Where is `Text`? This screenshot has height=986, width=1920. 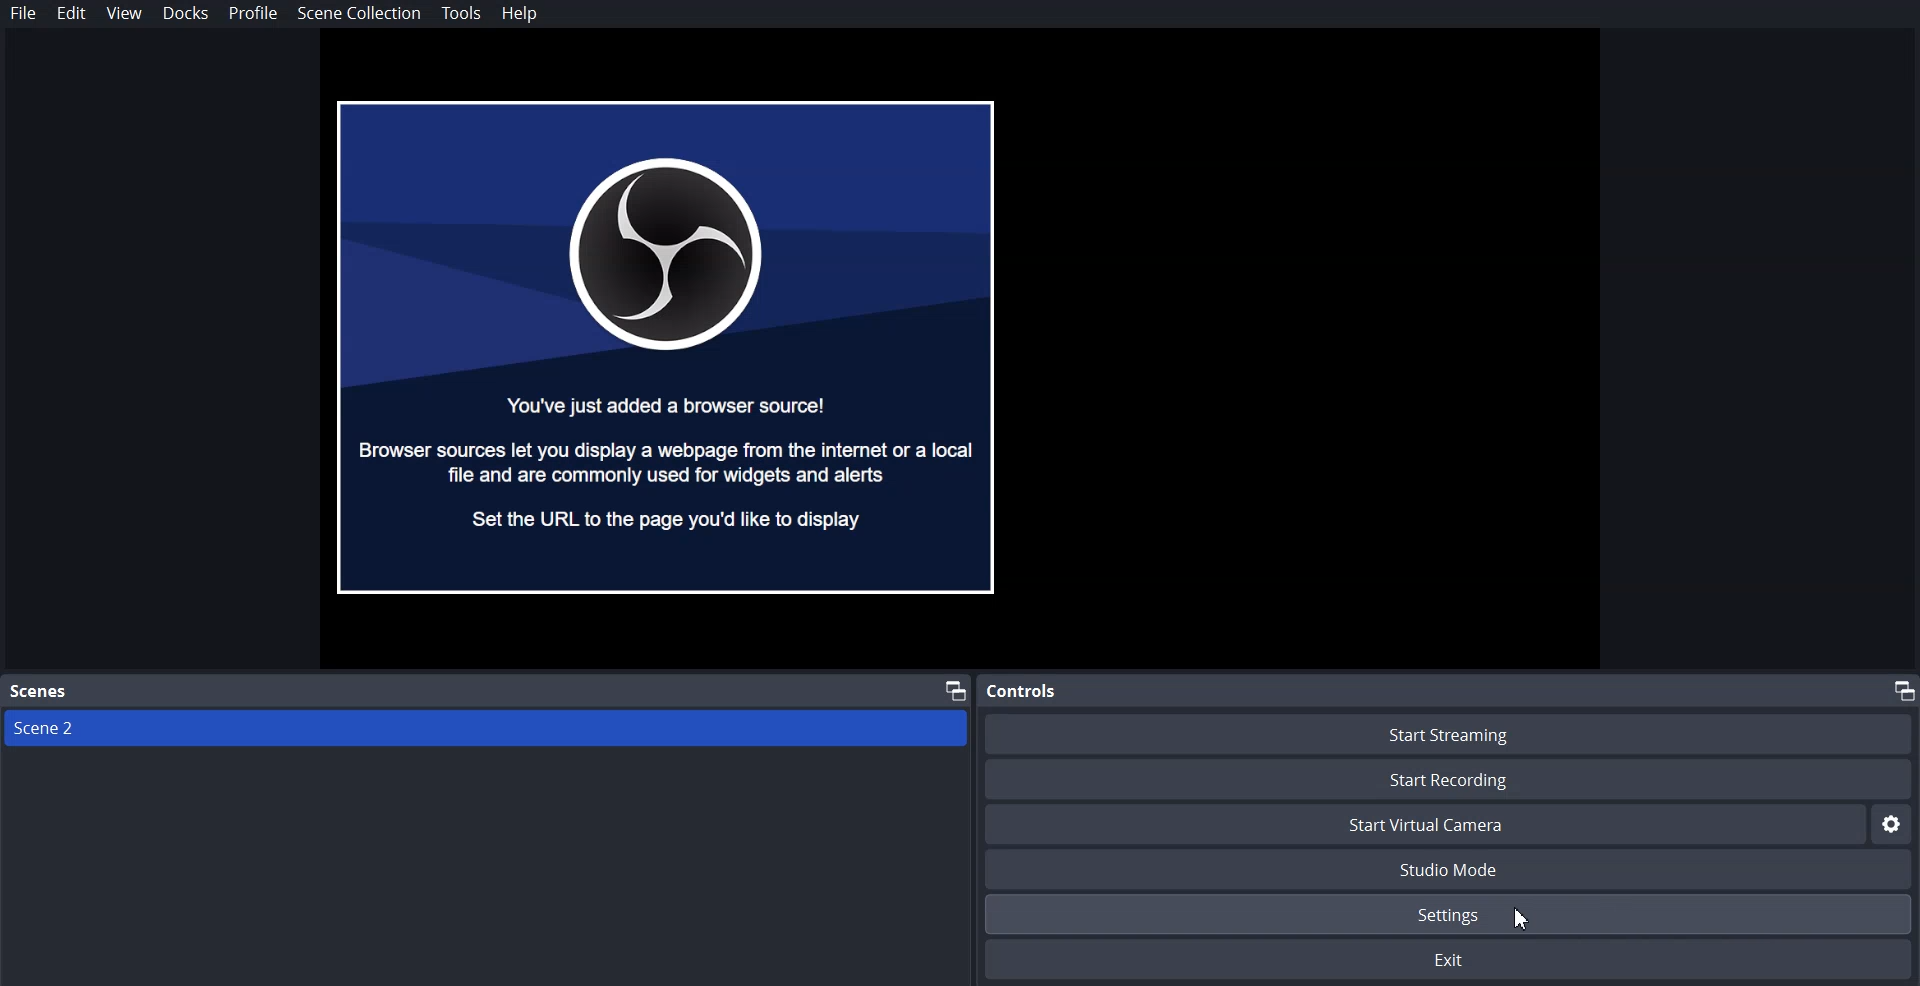 Text is located at coordinates (39, 692).